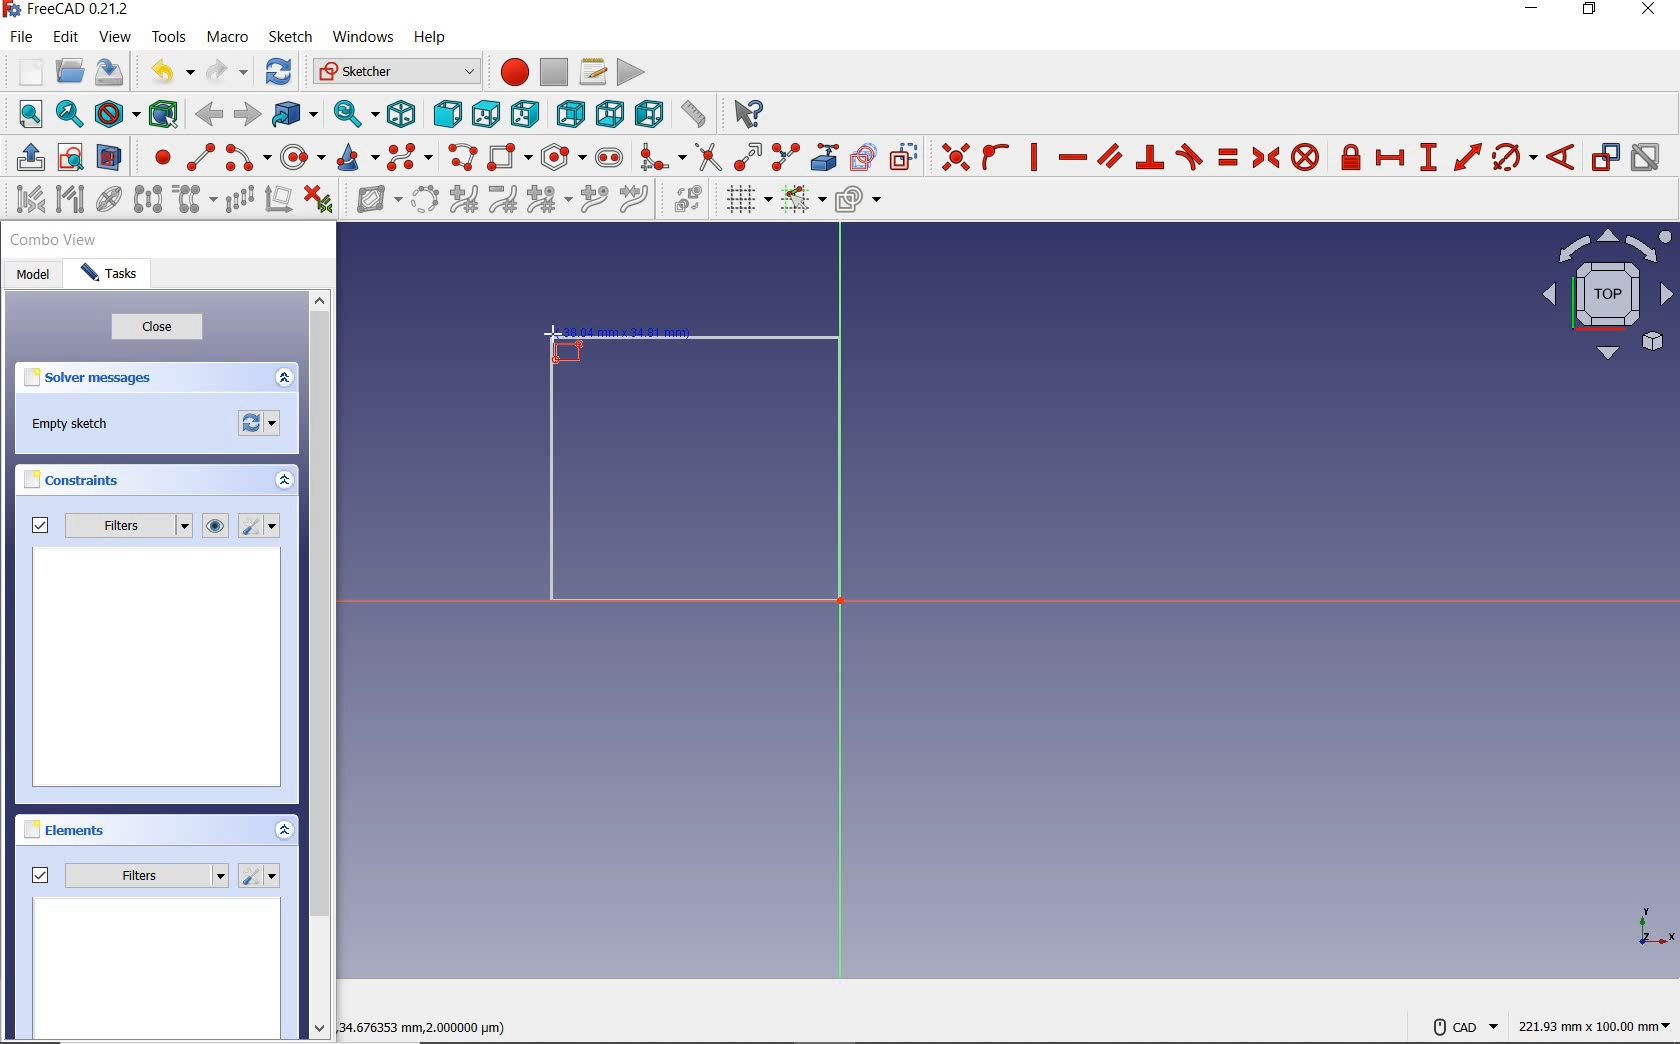 The height and width of the screenshot is (1044, 1680). I want to click on create point, so click(159, 157).